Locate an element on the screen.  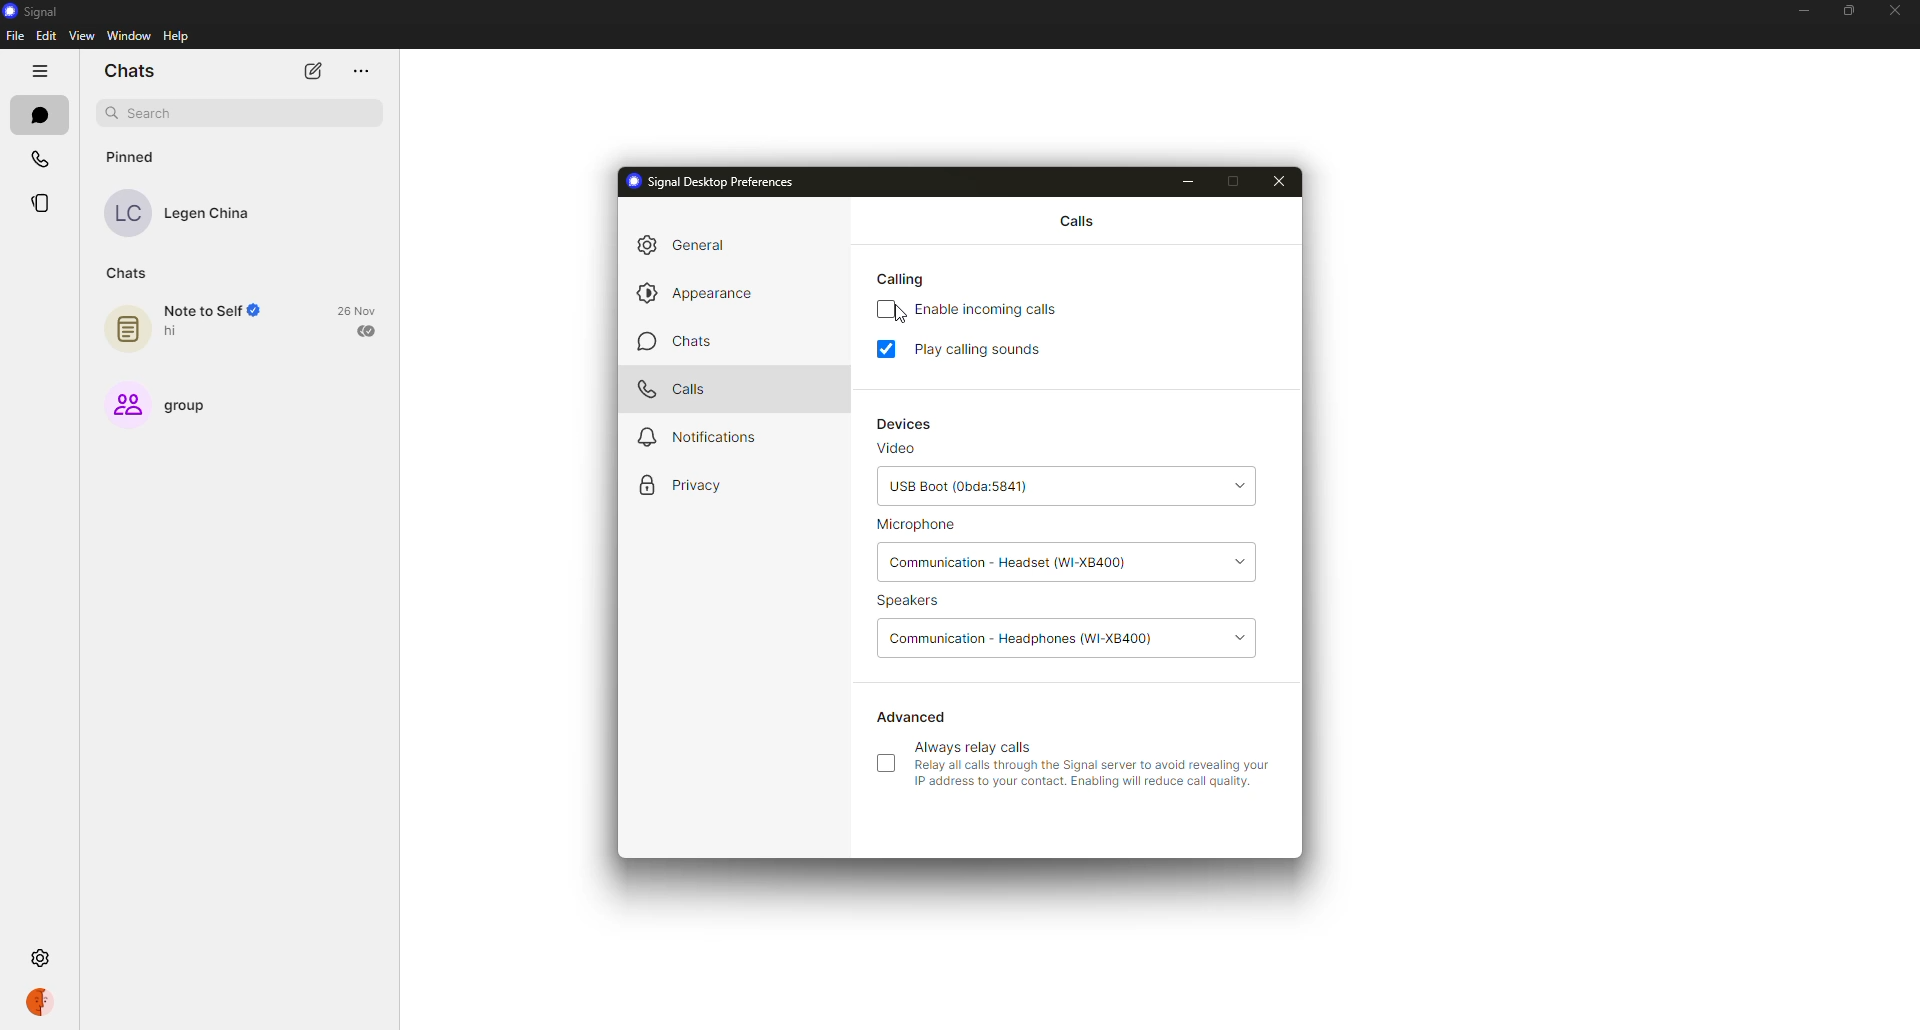
calls is located at coordinates (1078, 219).